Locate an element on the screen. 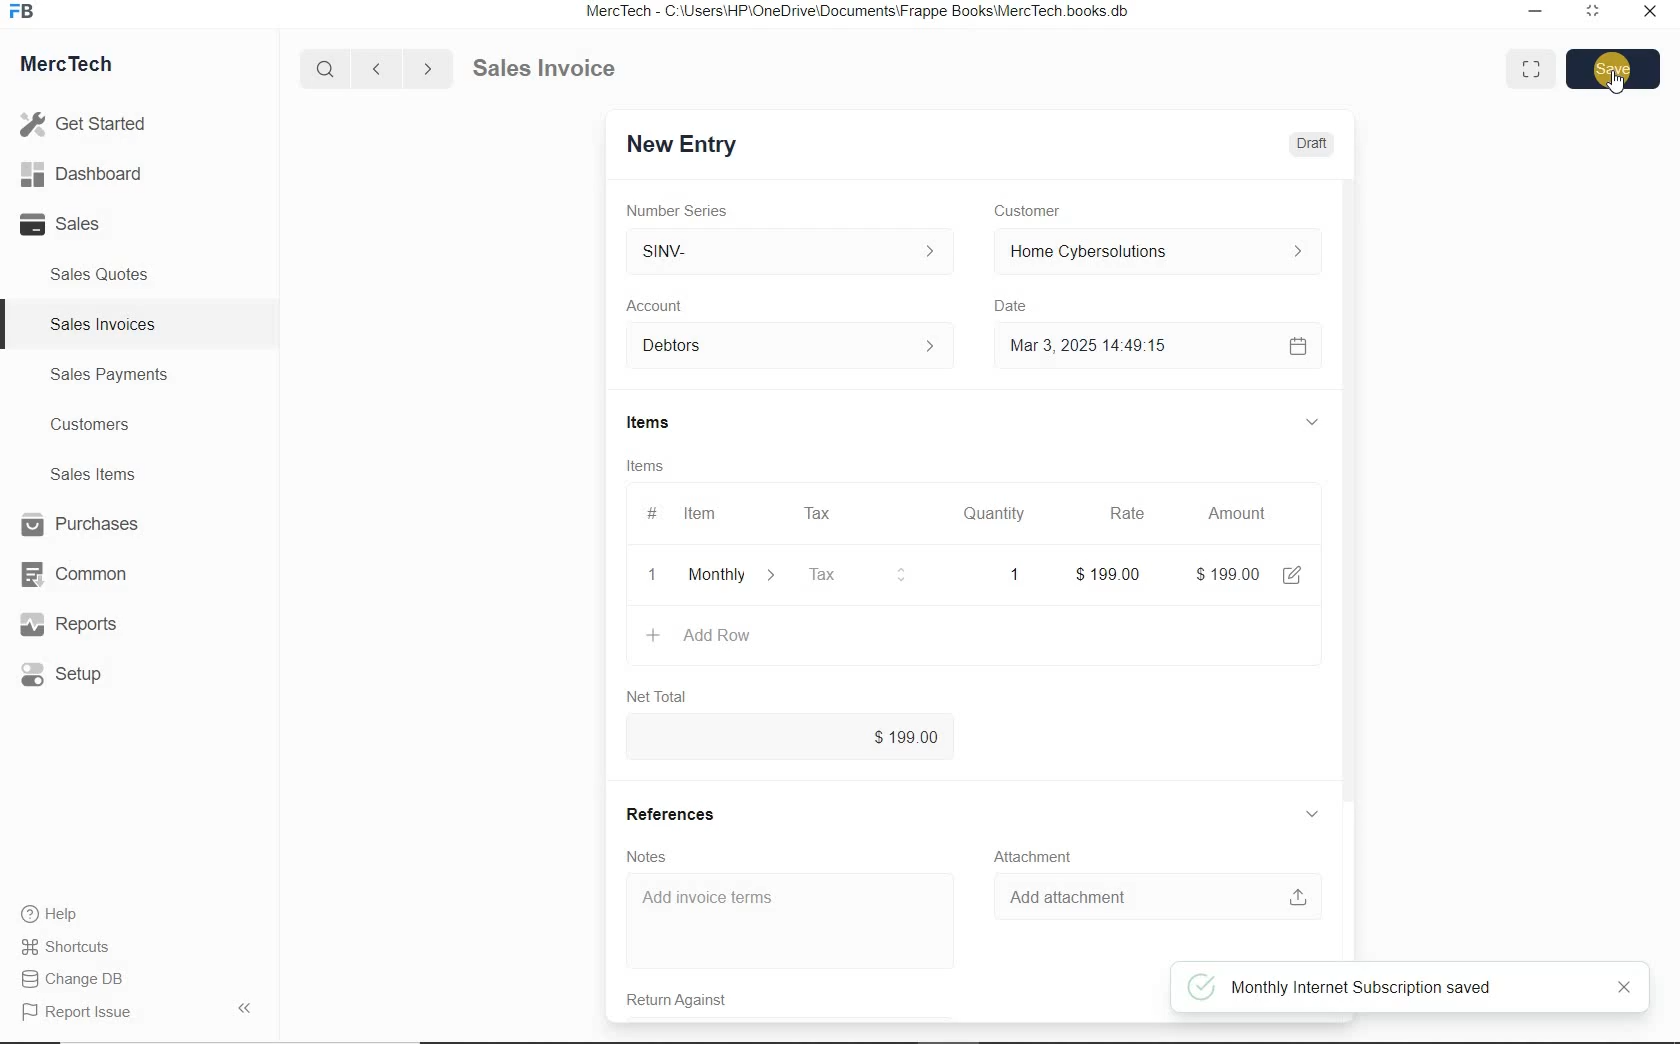  amount: $0.00 is located at coordinates (1229, 573).